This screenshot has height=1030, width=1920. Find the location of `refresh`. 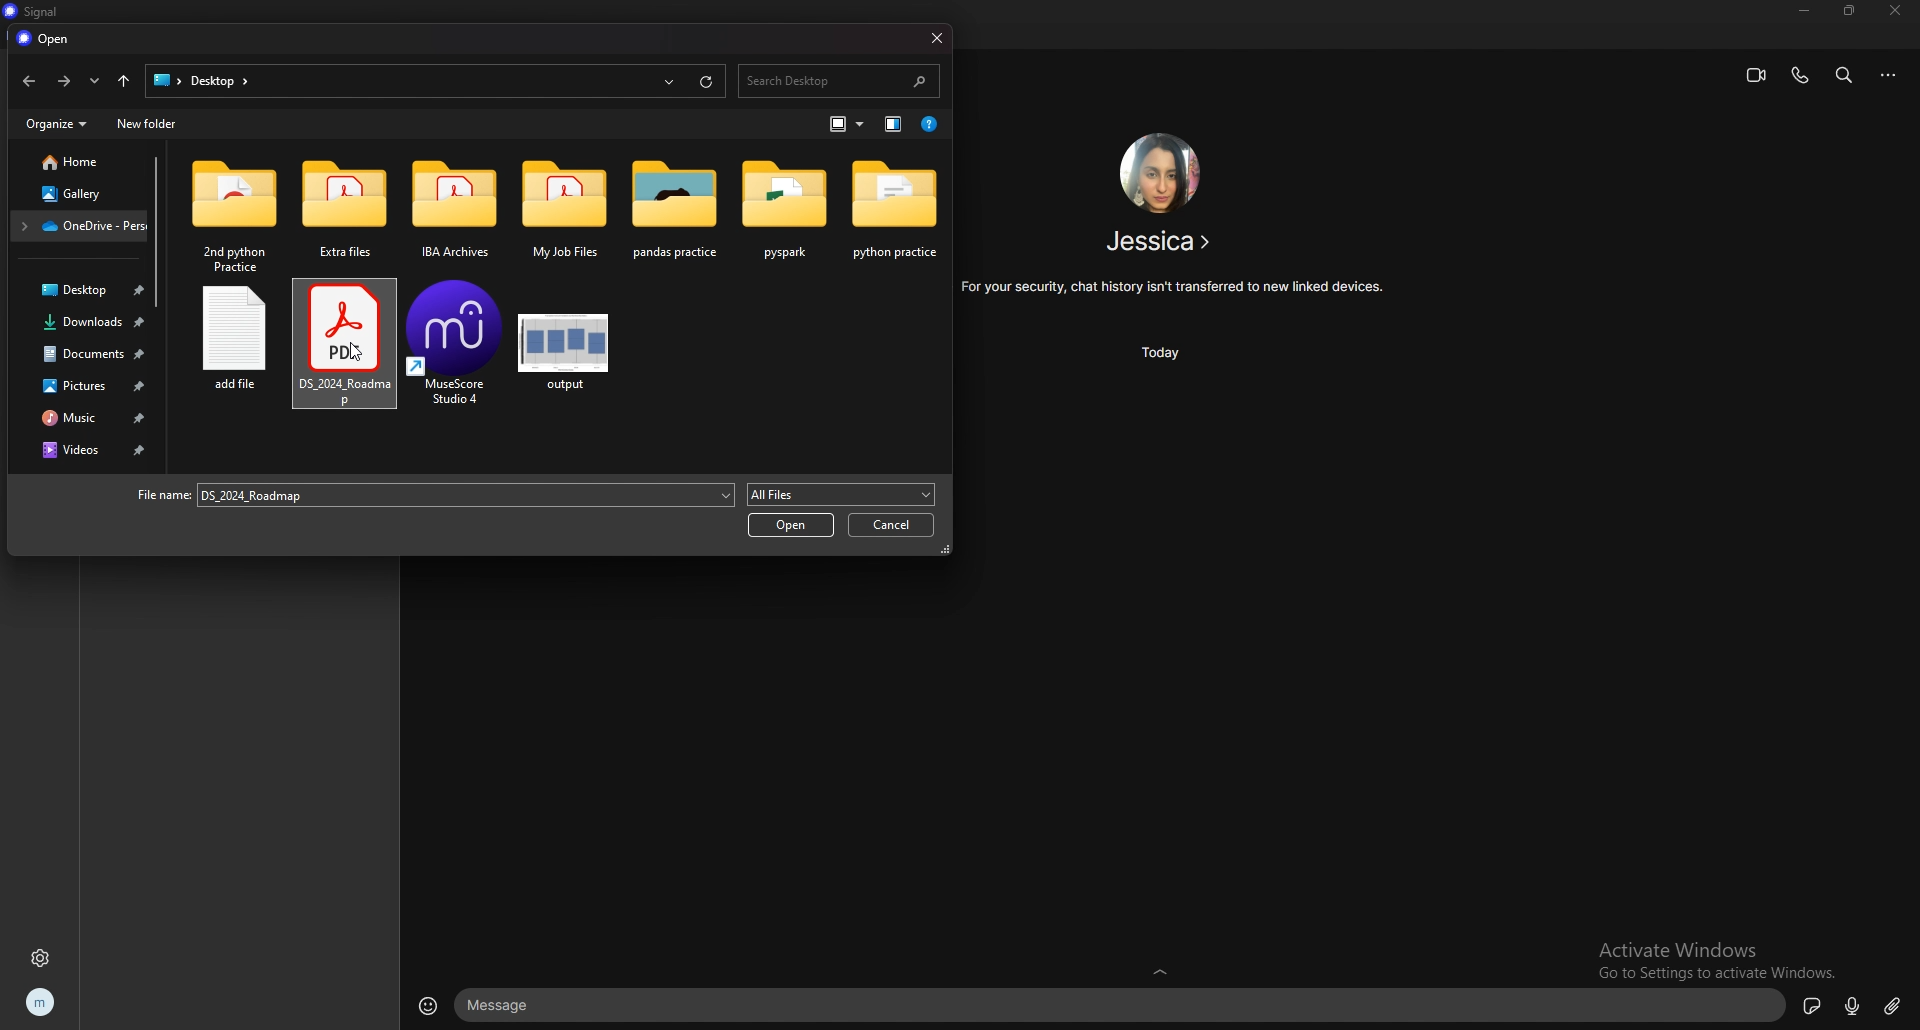

refresh is located at coordinates (706, 80).